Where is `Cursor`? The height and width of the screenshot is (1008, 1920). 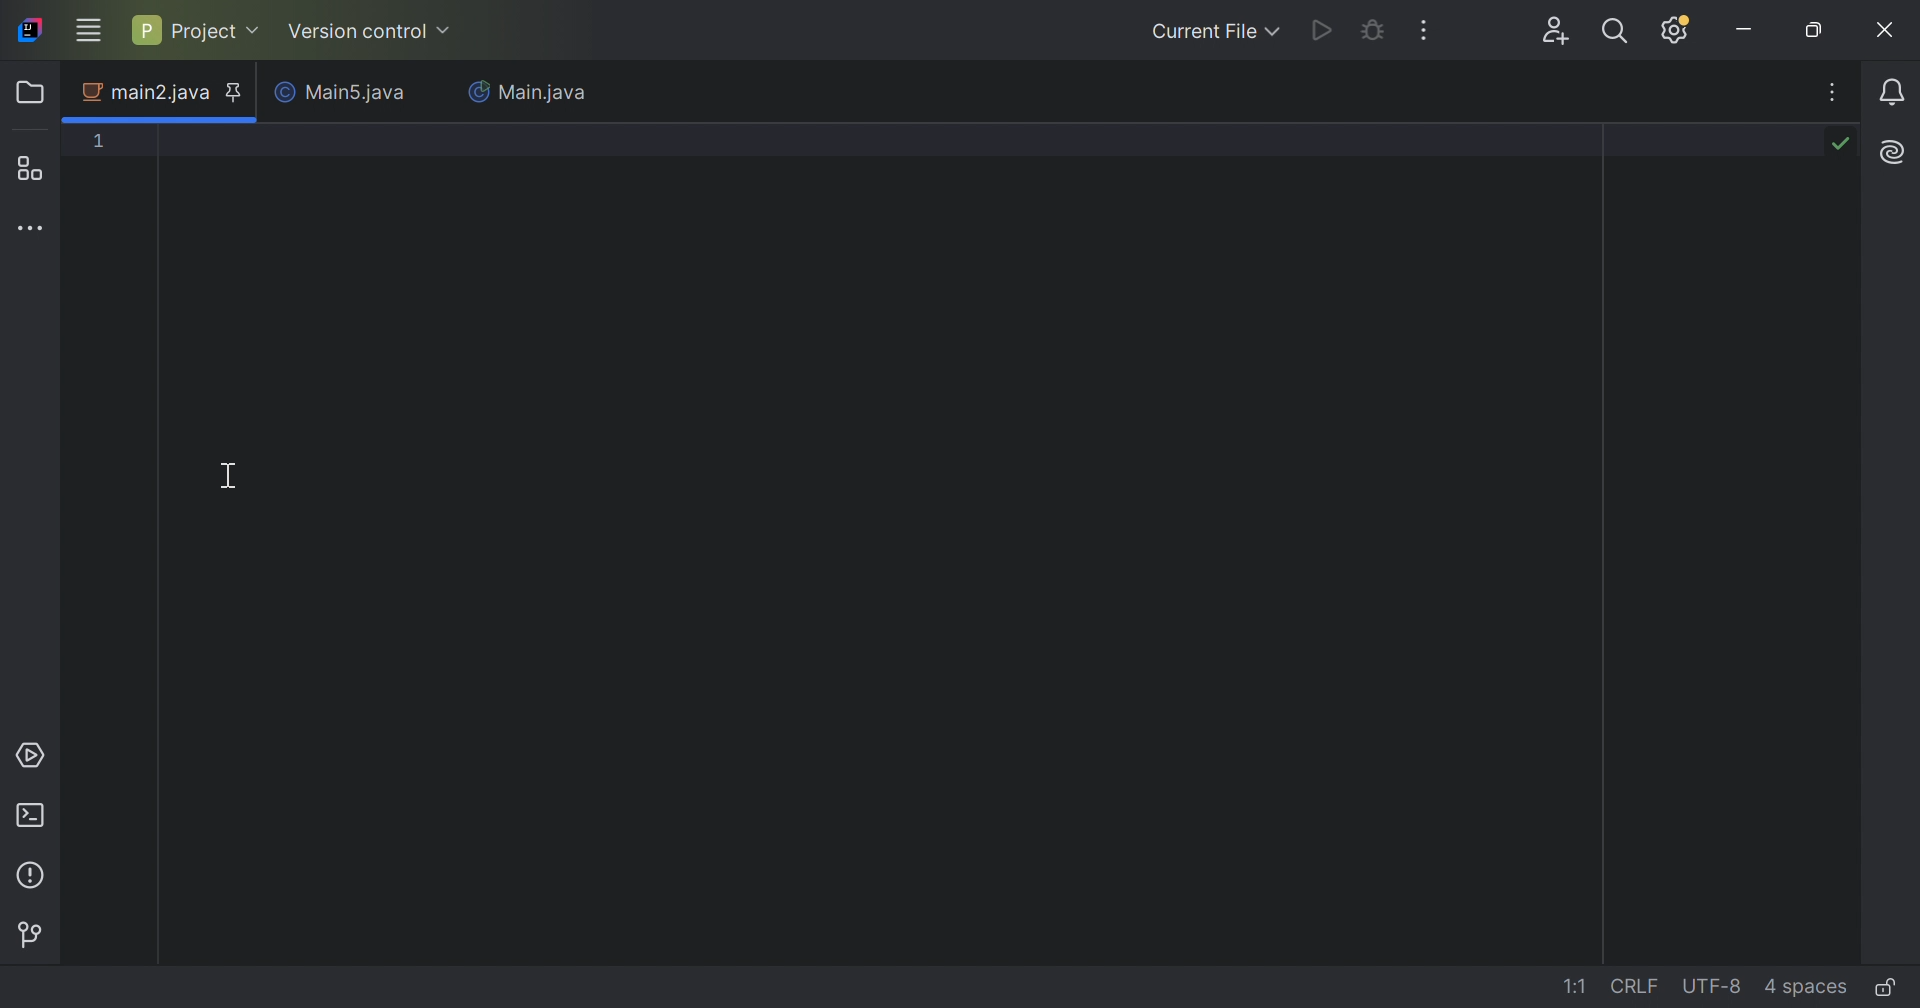 Cursor is located at coordinates (227, 475).